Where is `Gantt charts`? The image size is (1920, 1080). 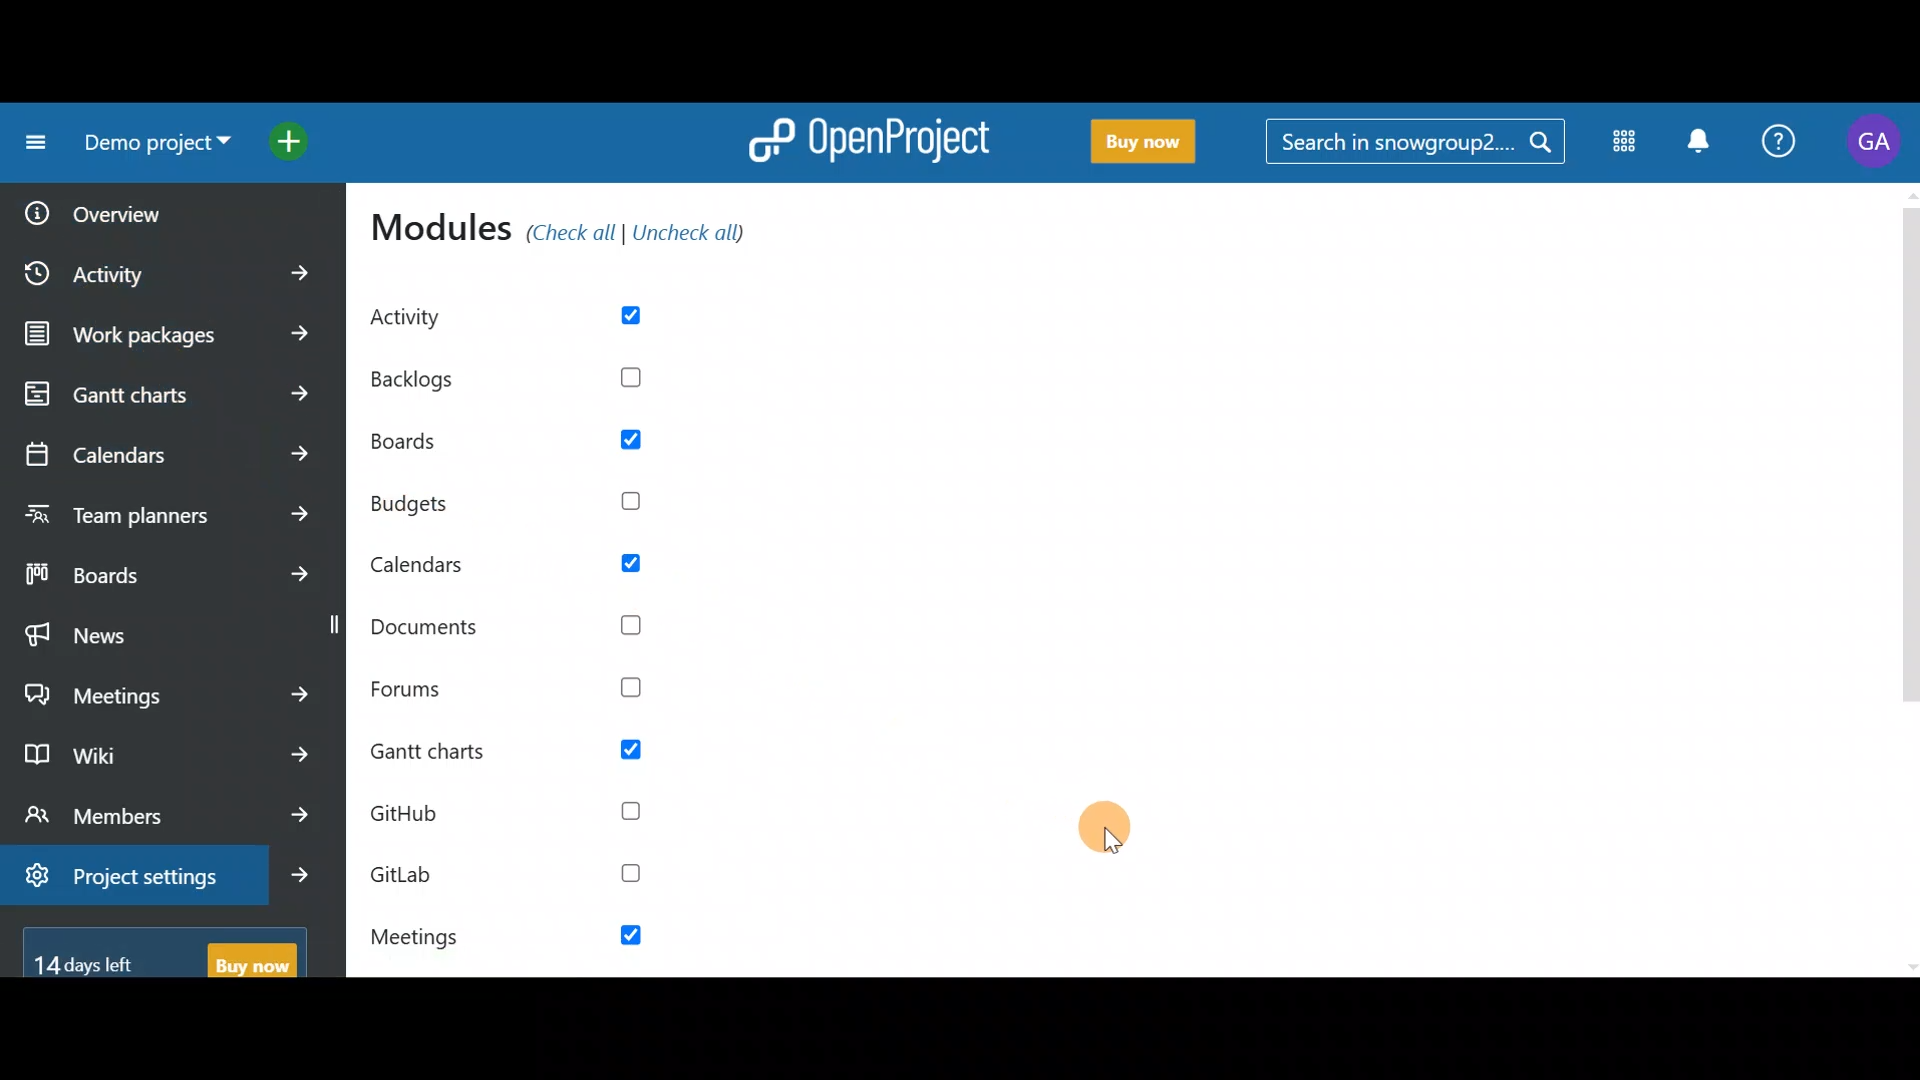
Gantt charts is located at coordinates (520, 752).